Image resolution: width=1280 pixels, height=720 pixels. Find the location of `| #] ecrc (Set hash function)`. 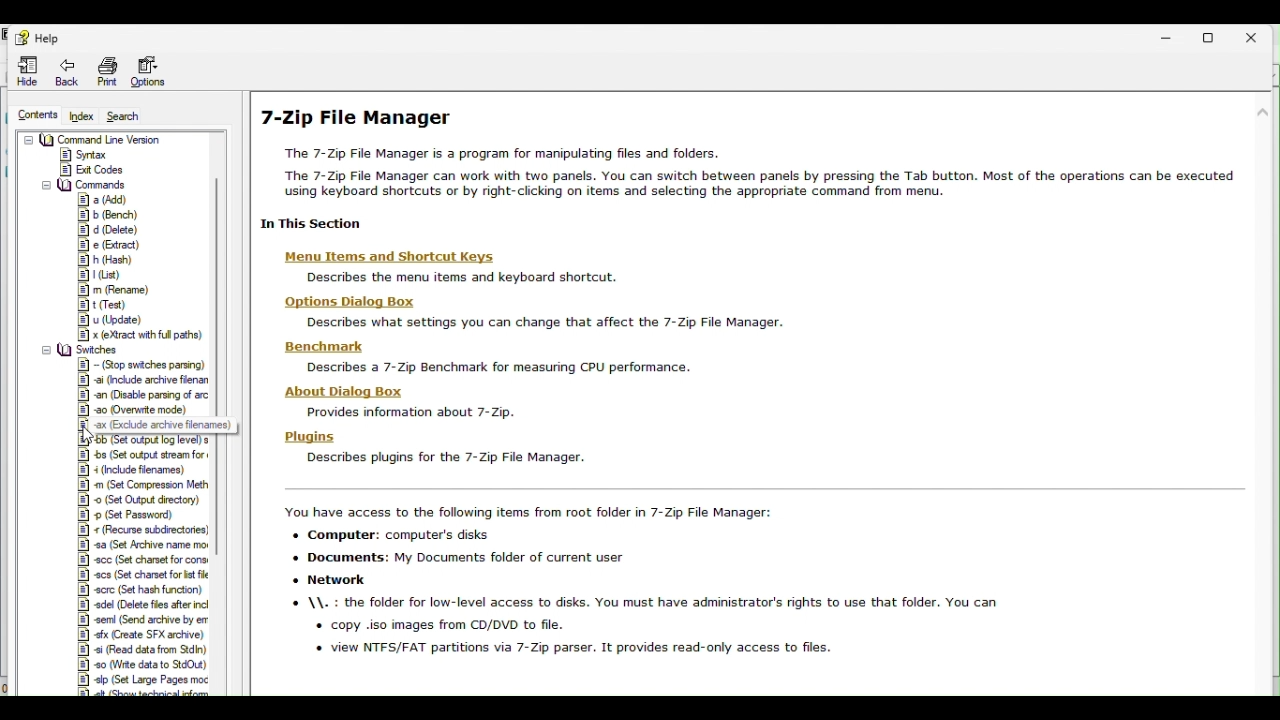

| #] ecrc (Set hash function) is located at coordinates (141, 589).